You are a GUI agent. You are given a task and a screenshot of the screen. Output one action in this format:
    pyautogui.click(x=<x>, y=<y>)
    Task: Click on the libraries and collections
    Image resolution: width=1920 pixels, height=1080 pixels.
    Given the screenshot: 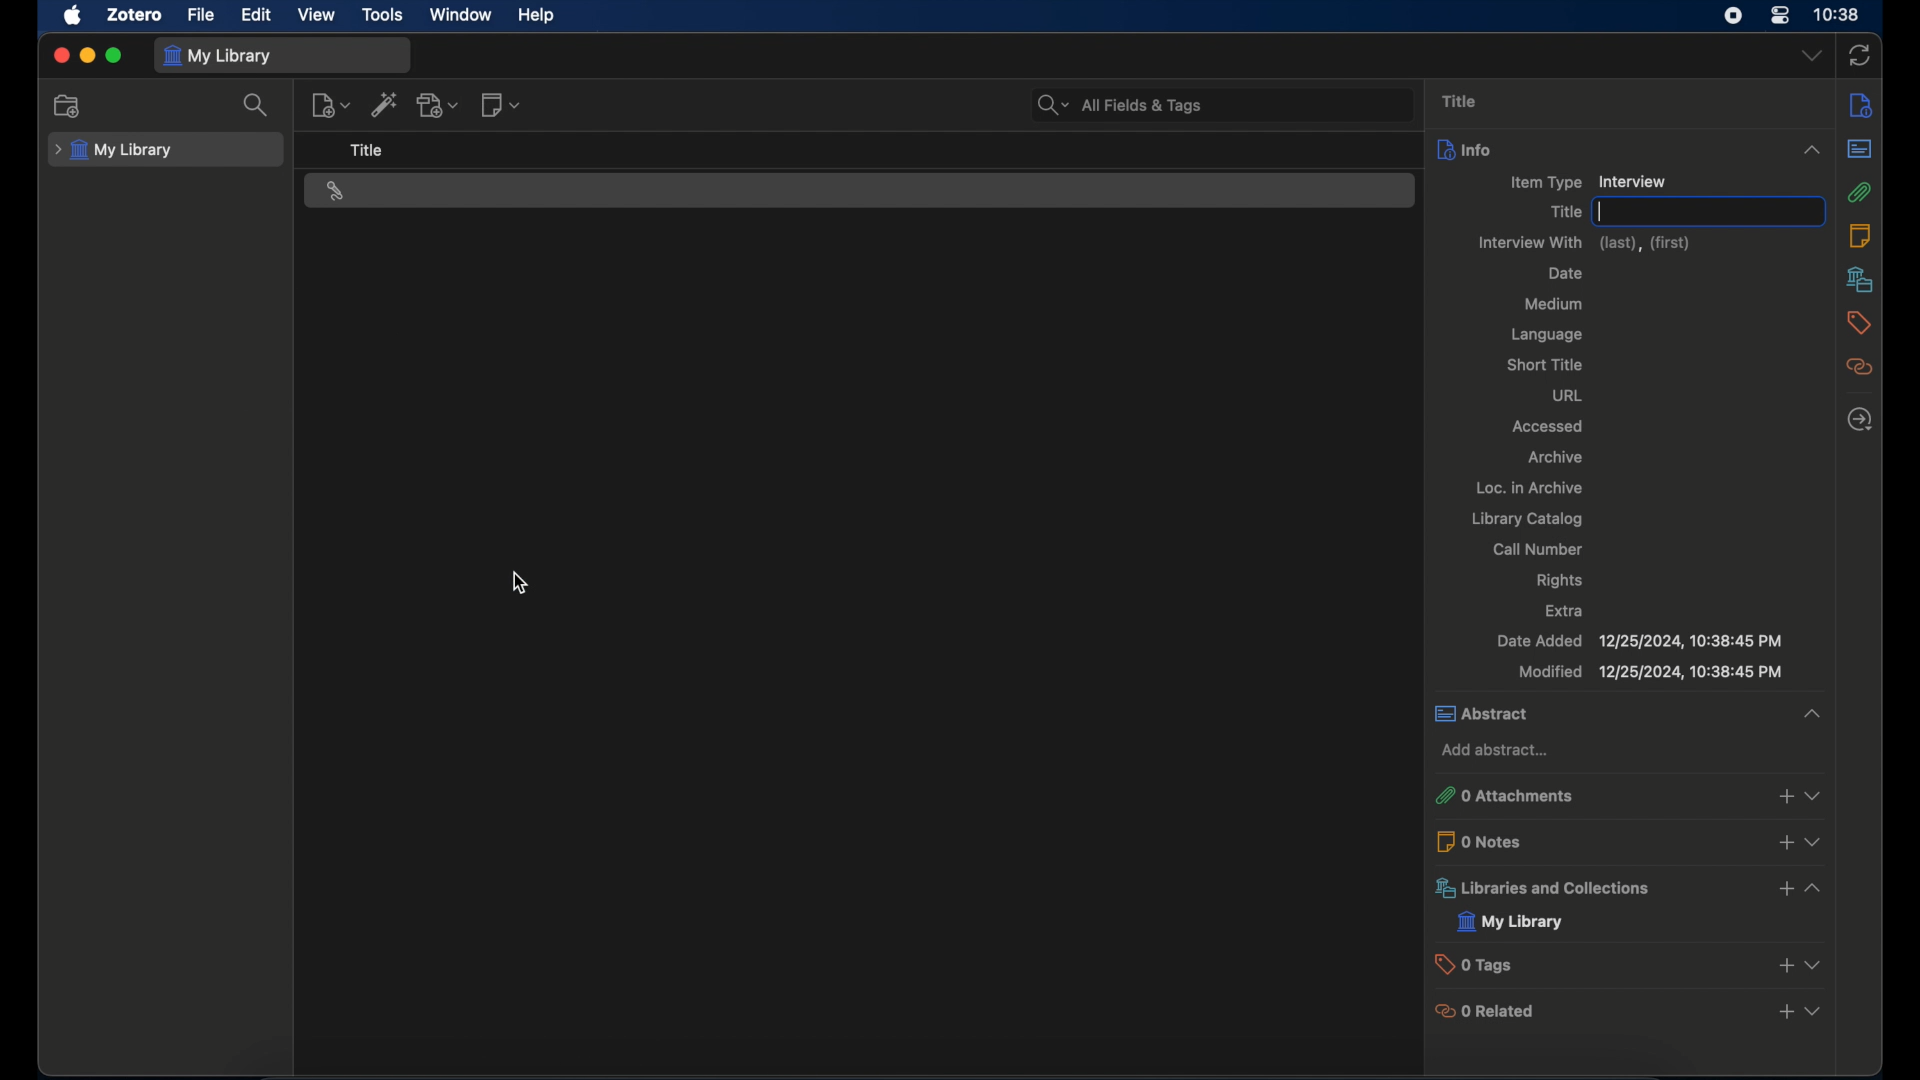 What is the action you would take?
    pyautogui.click(x=1544, y=889)
    